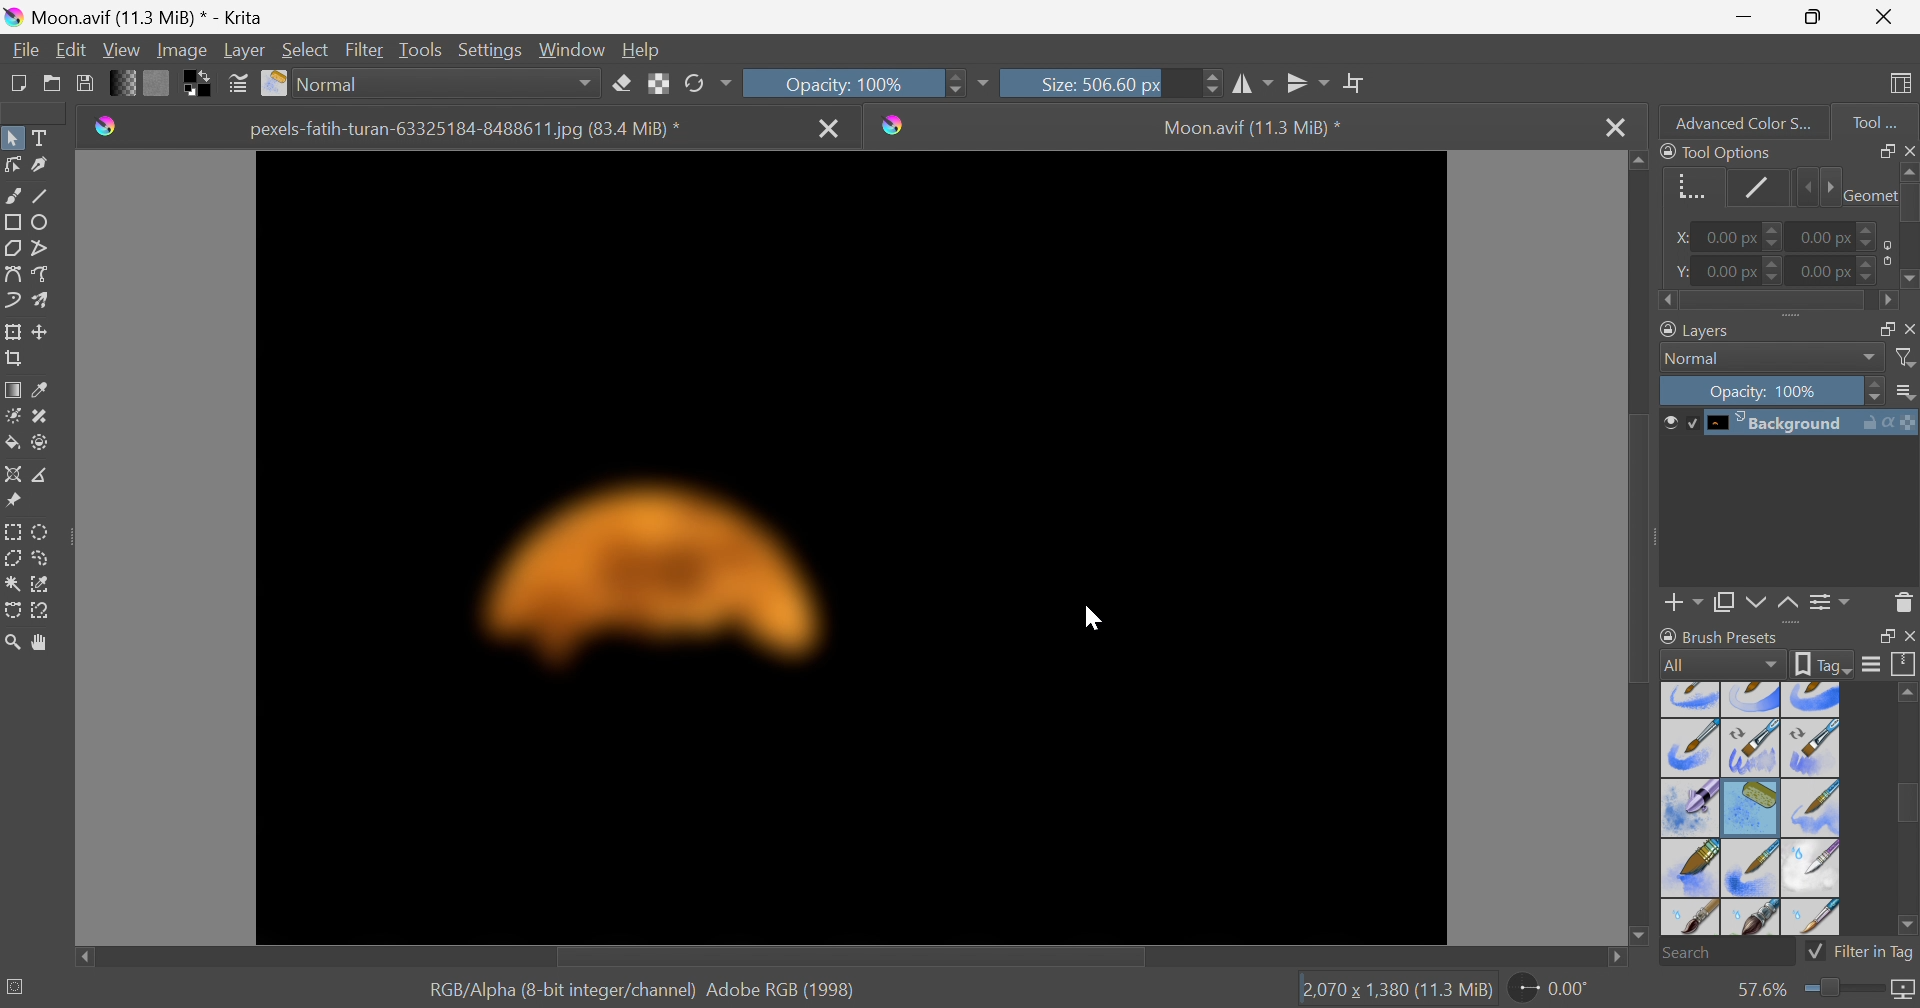 The image size is (1920, 1008). Describe the element at coordinates (42, 533) in the screenshot. I see `Elliptical selection tool` at that location.